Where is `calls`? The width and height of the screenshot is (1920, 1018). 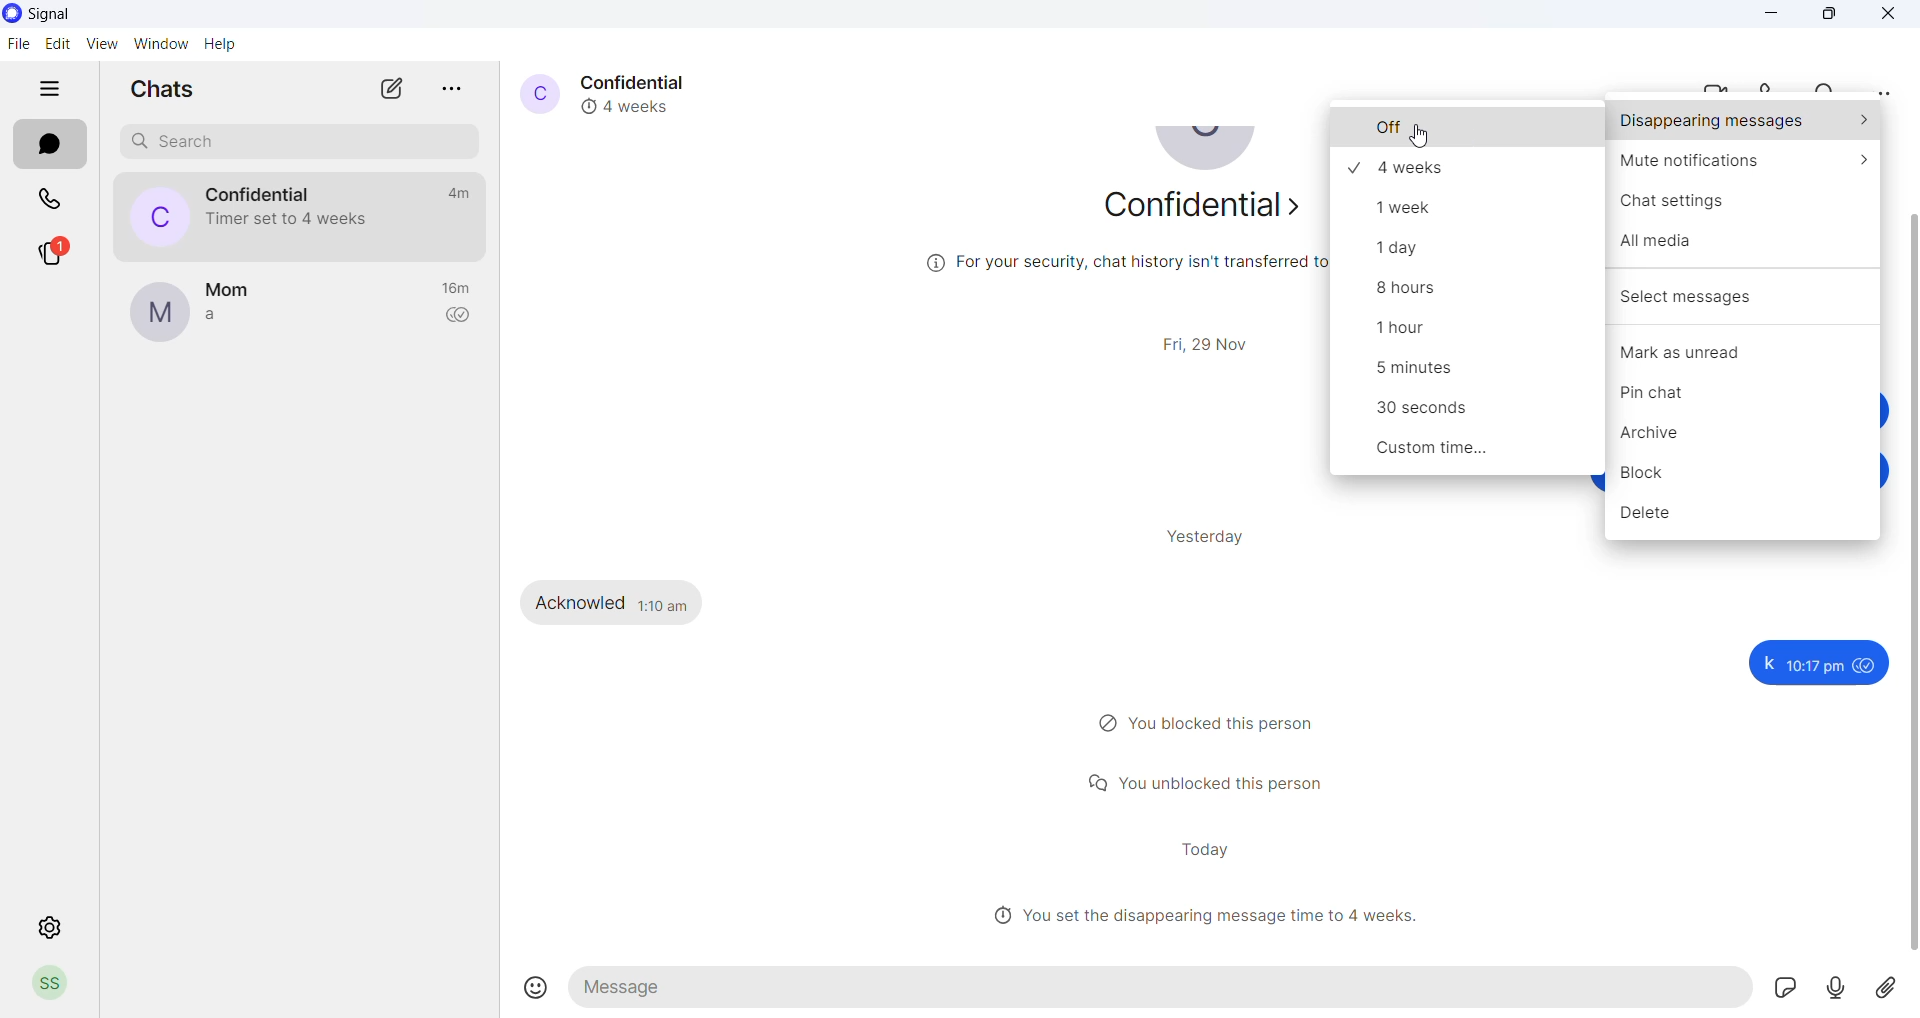 calls is located at coordinates (49, 199).